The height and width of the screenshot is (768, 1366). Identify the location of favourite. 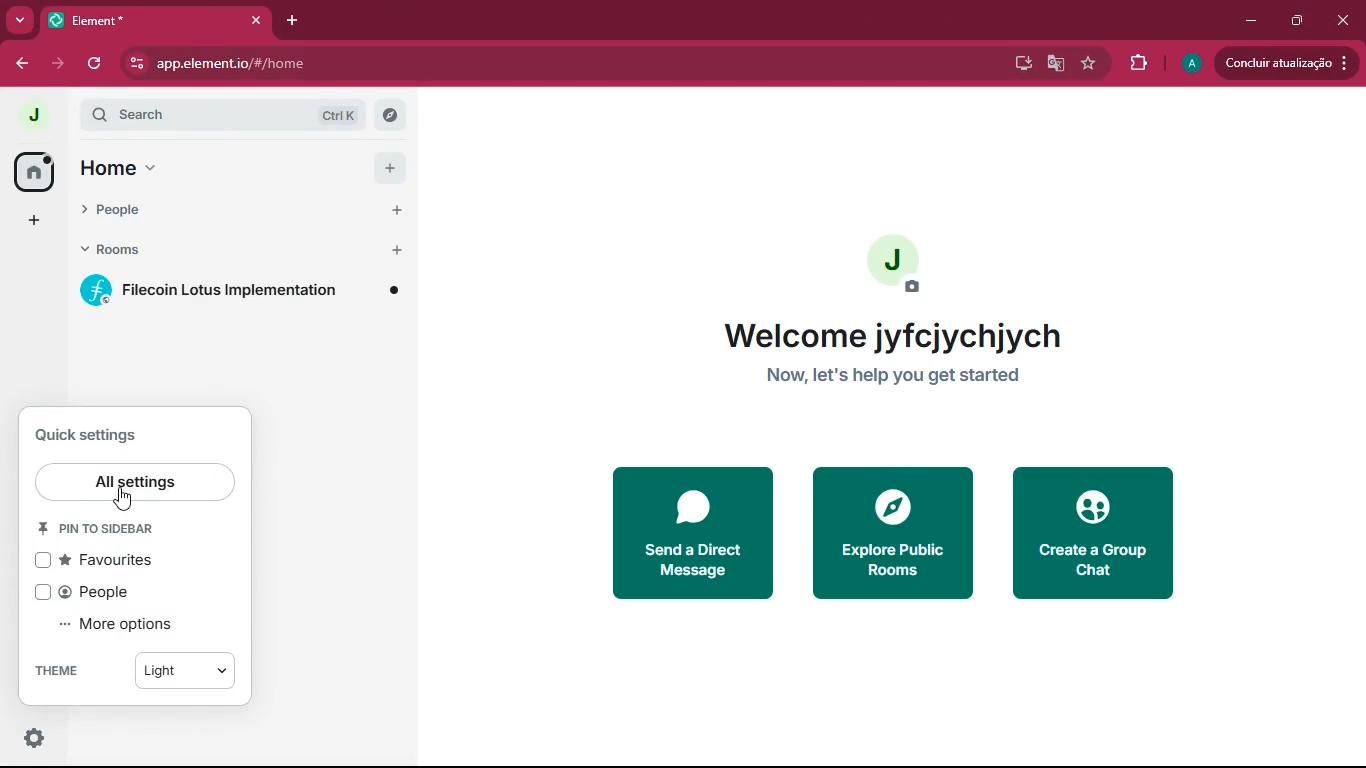
(1089, 63).